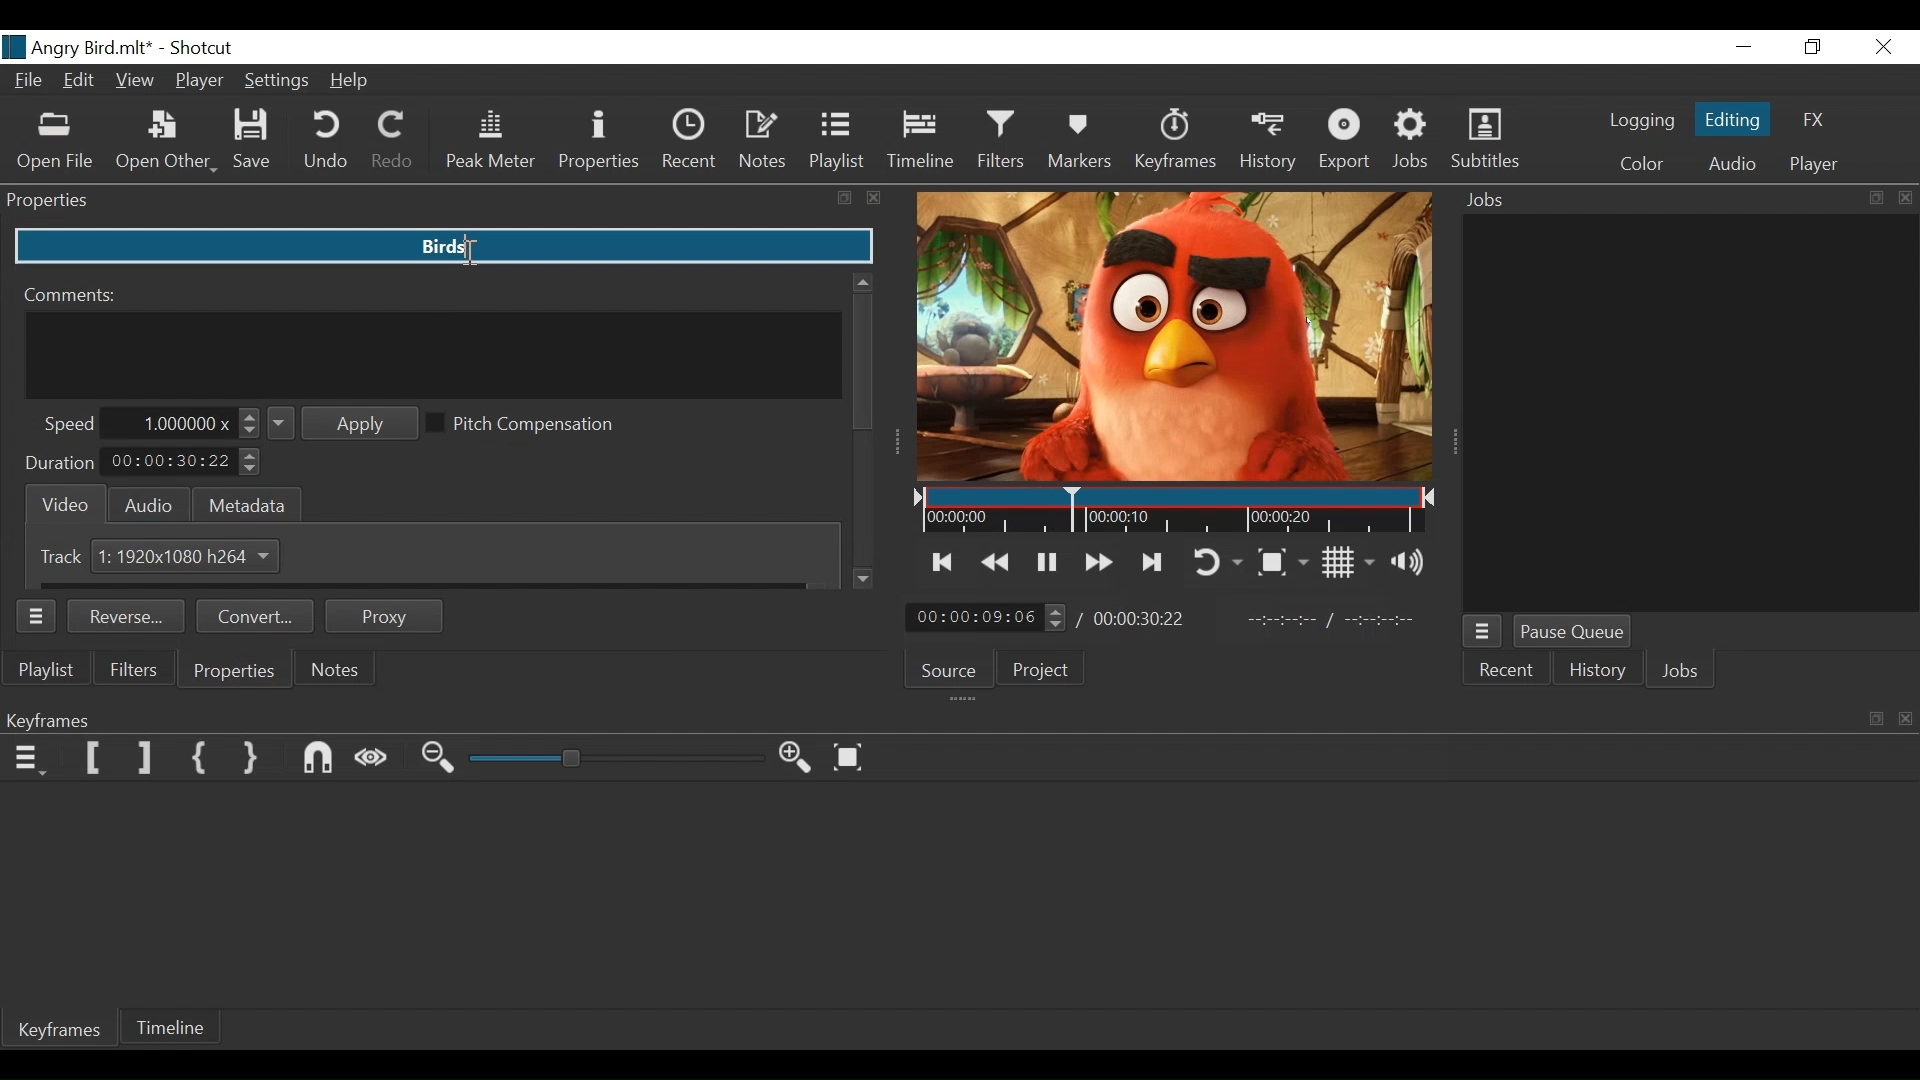  I want to click on Vertical Scrollbar, so click(863, 361).